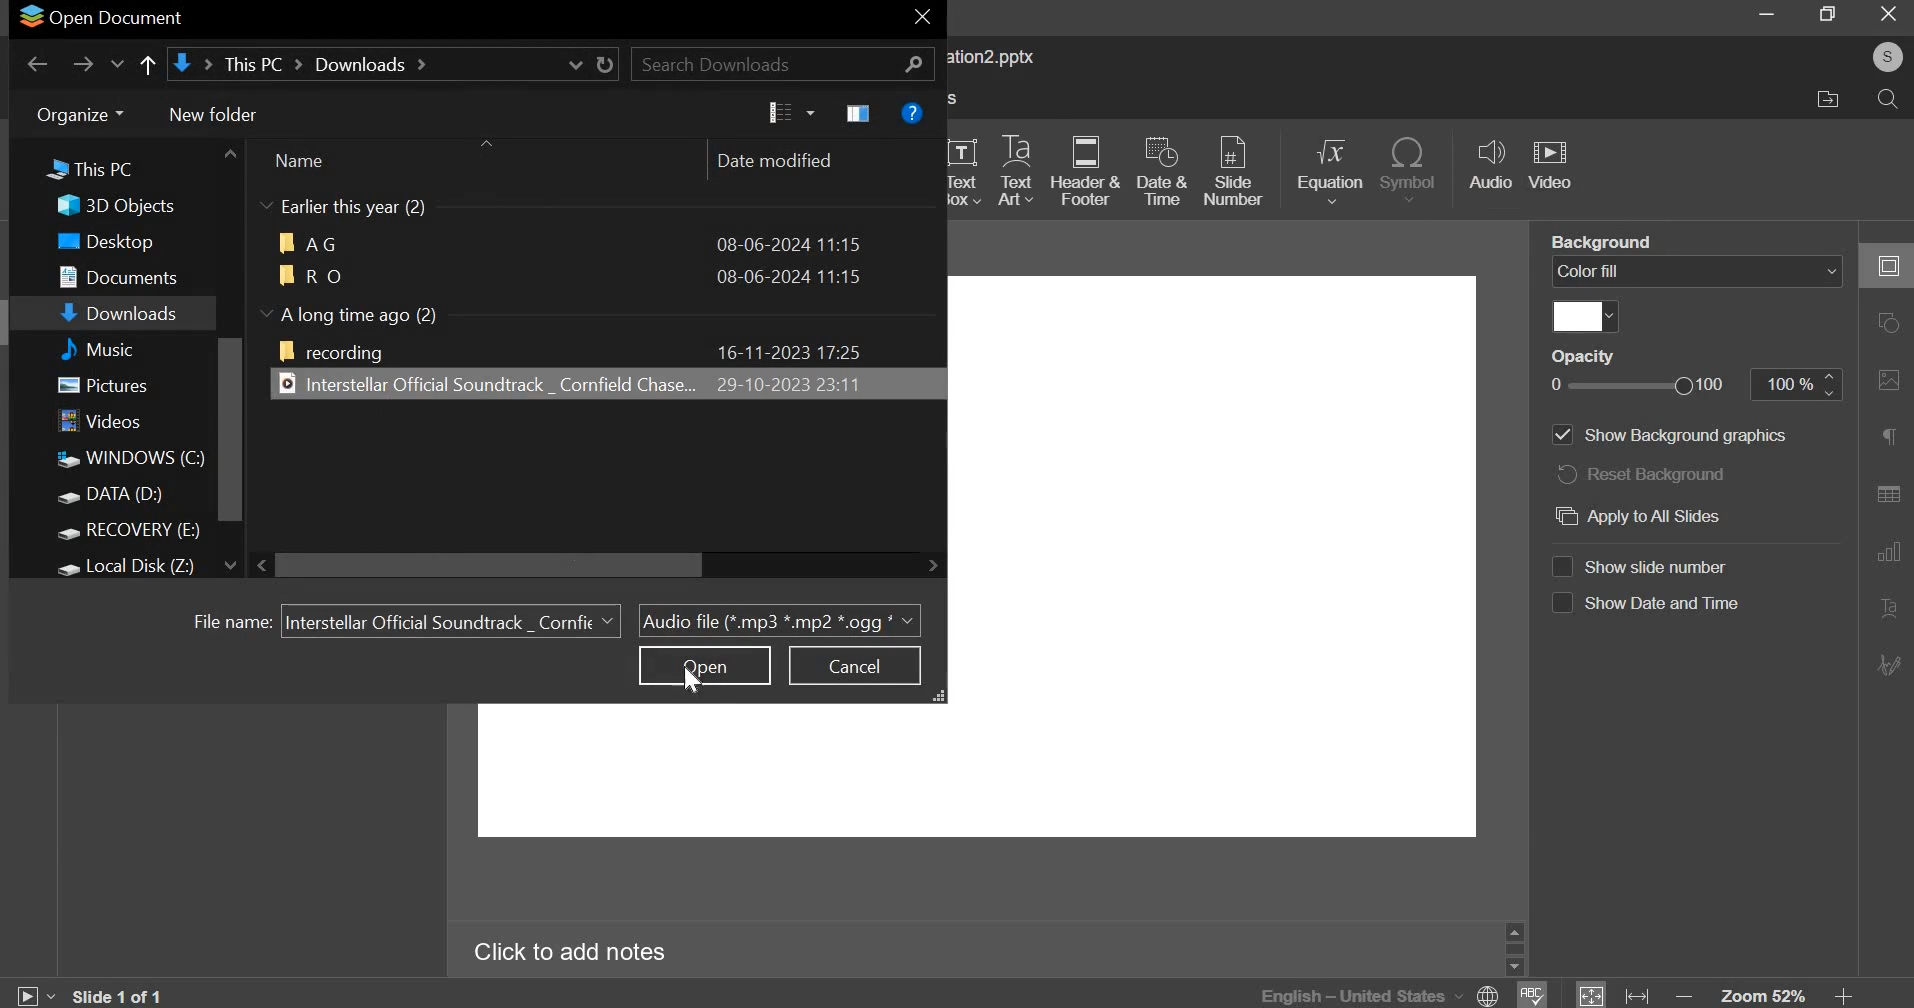 Image resolution: width=1914 pixels, height=1008 pixels. What do you see at coordinates (491, 565) in the screenshot?
I see `horizontal scrollbar` at bounding box center [491, 565].